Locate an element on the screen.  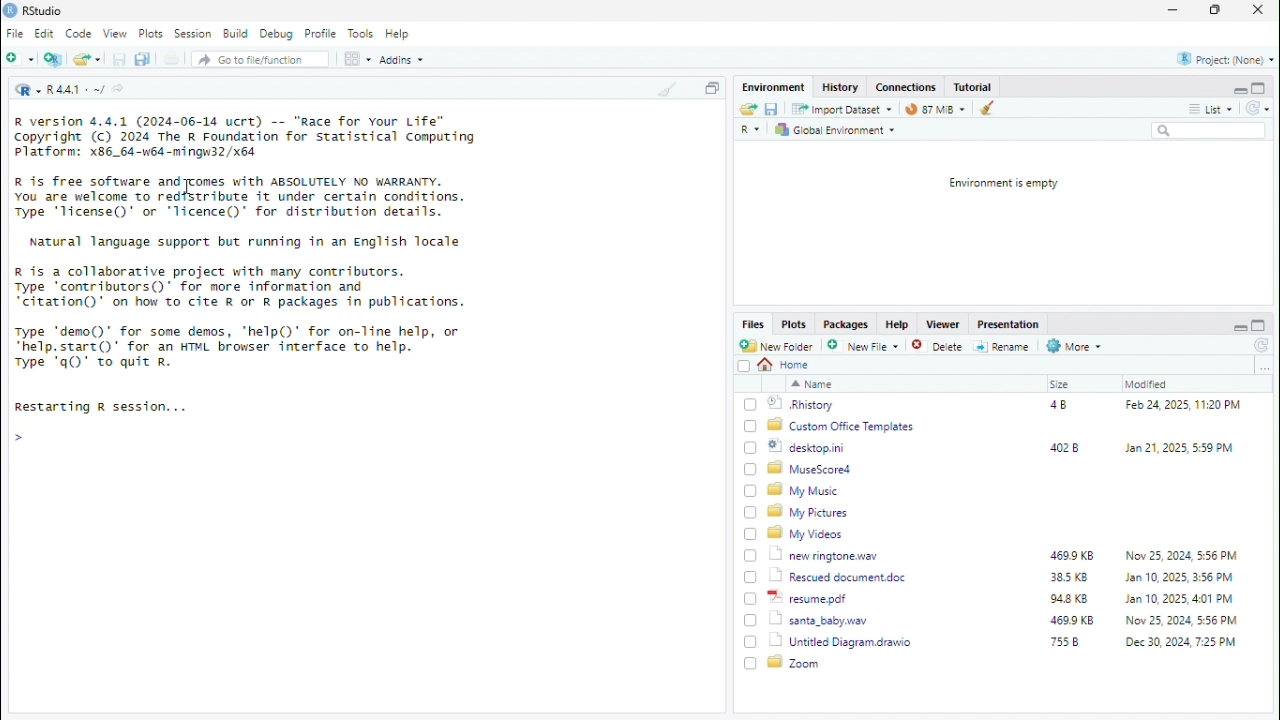
maximise is located at coordinates (1259, 326).